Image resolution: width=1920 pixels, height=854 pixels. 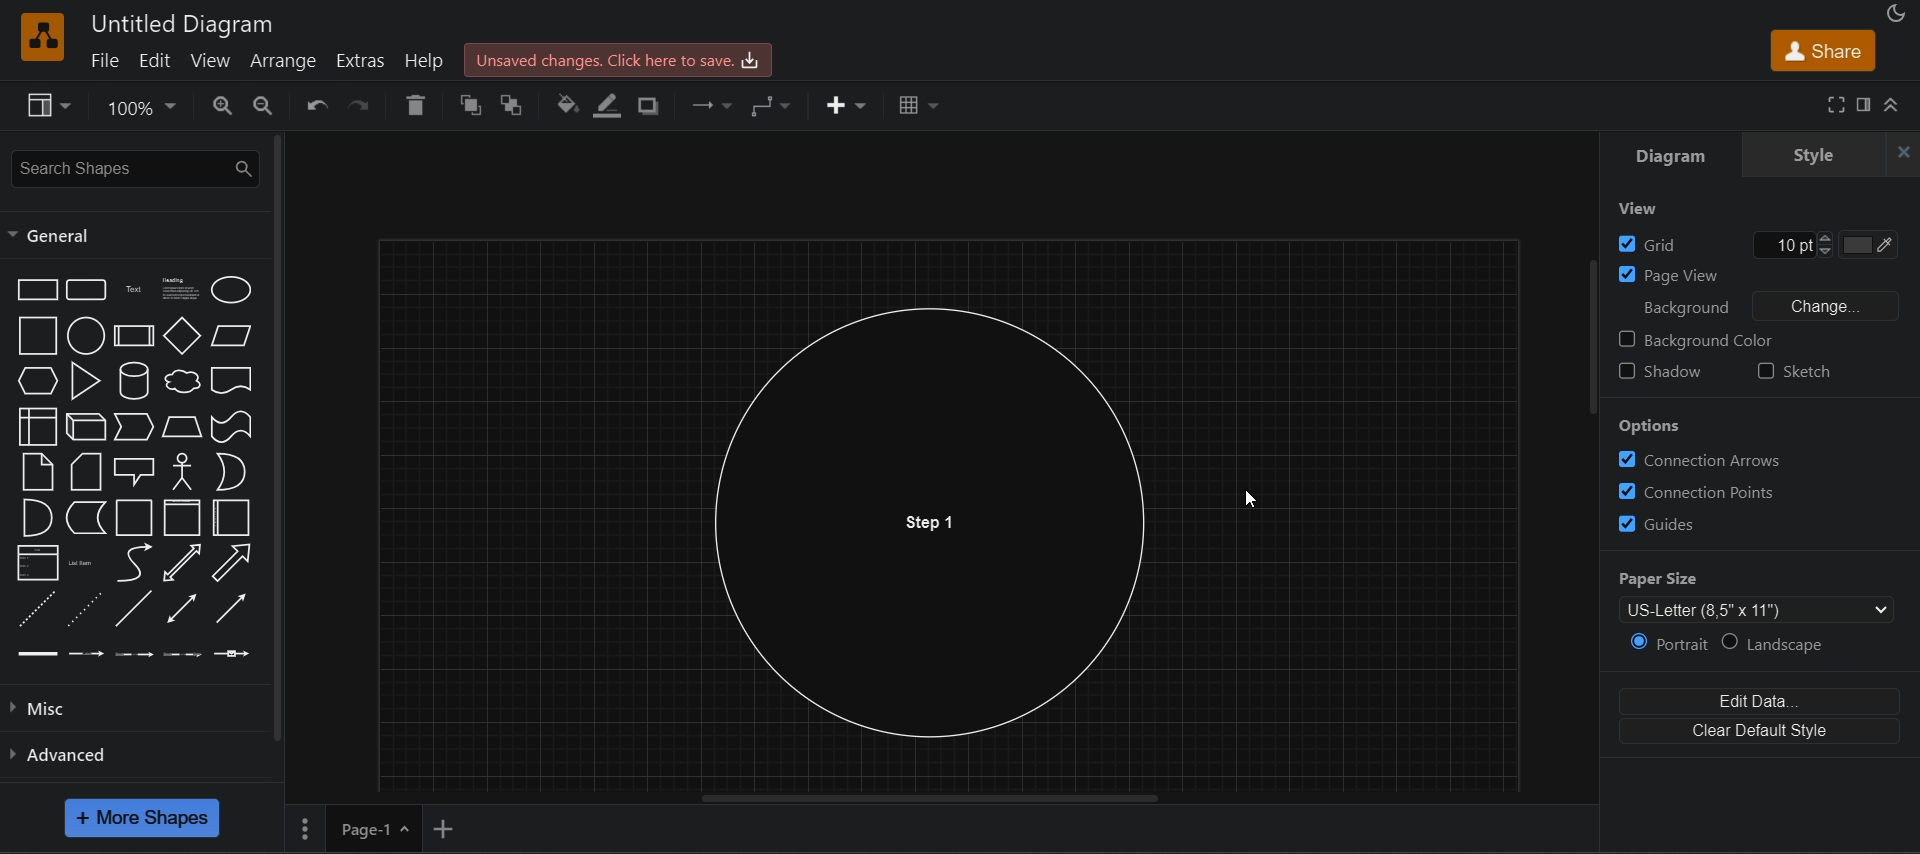 I want to click on edit, so click(x=158, y=62).